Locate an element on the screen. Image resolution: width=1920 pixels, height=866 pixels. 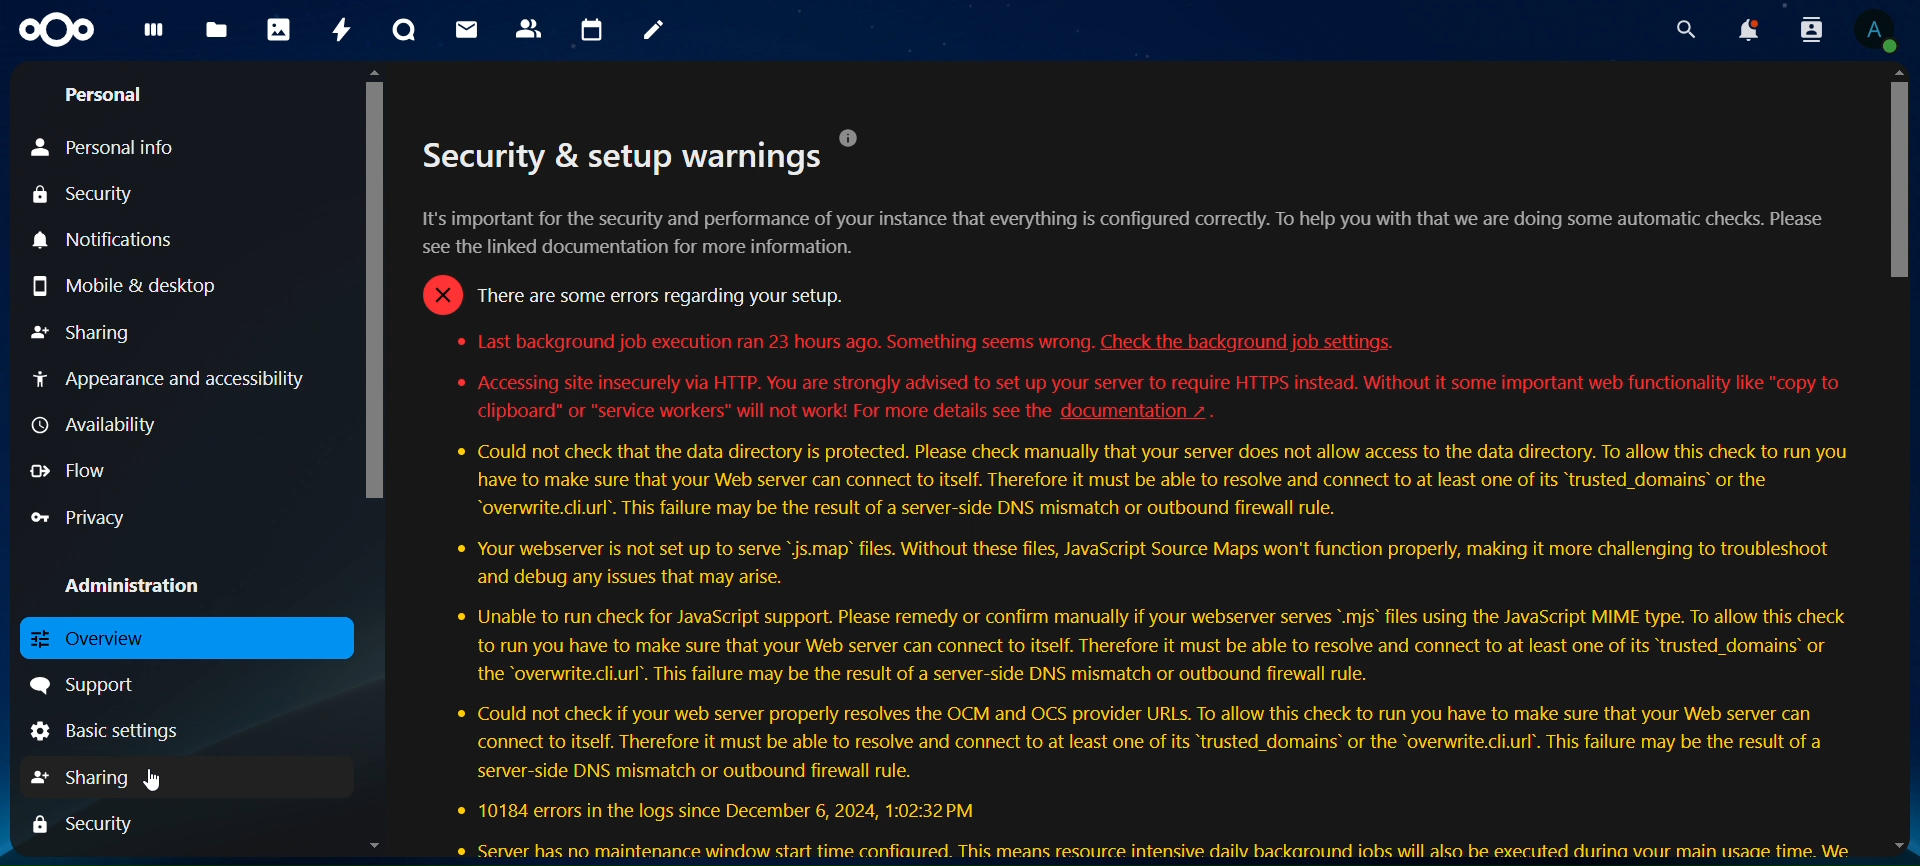
privacy is located at coordinates (88, 517).